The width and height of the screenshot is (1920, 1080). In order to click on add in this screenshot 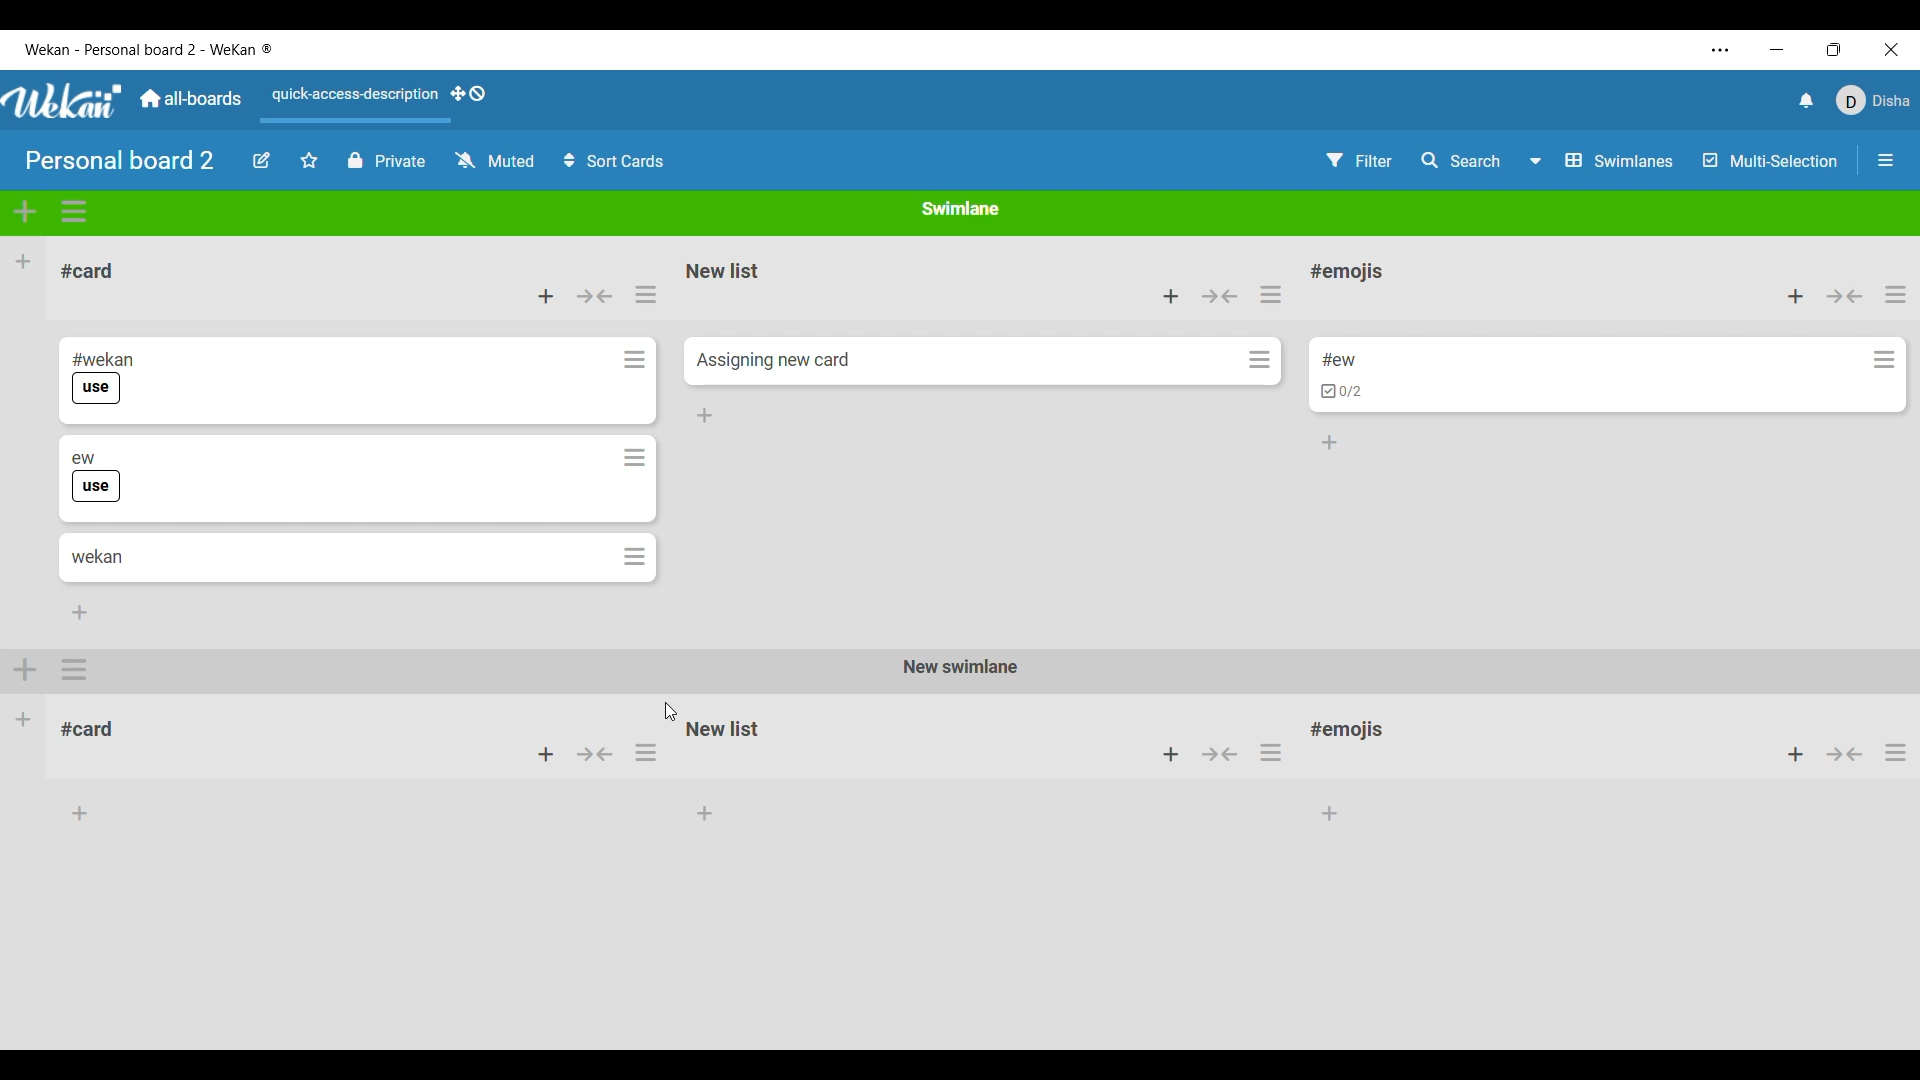, I will do `click(1790, 751)`.